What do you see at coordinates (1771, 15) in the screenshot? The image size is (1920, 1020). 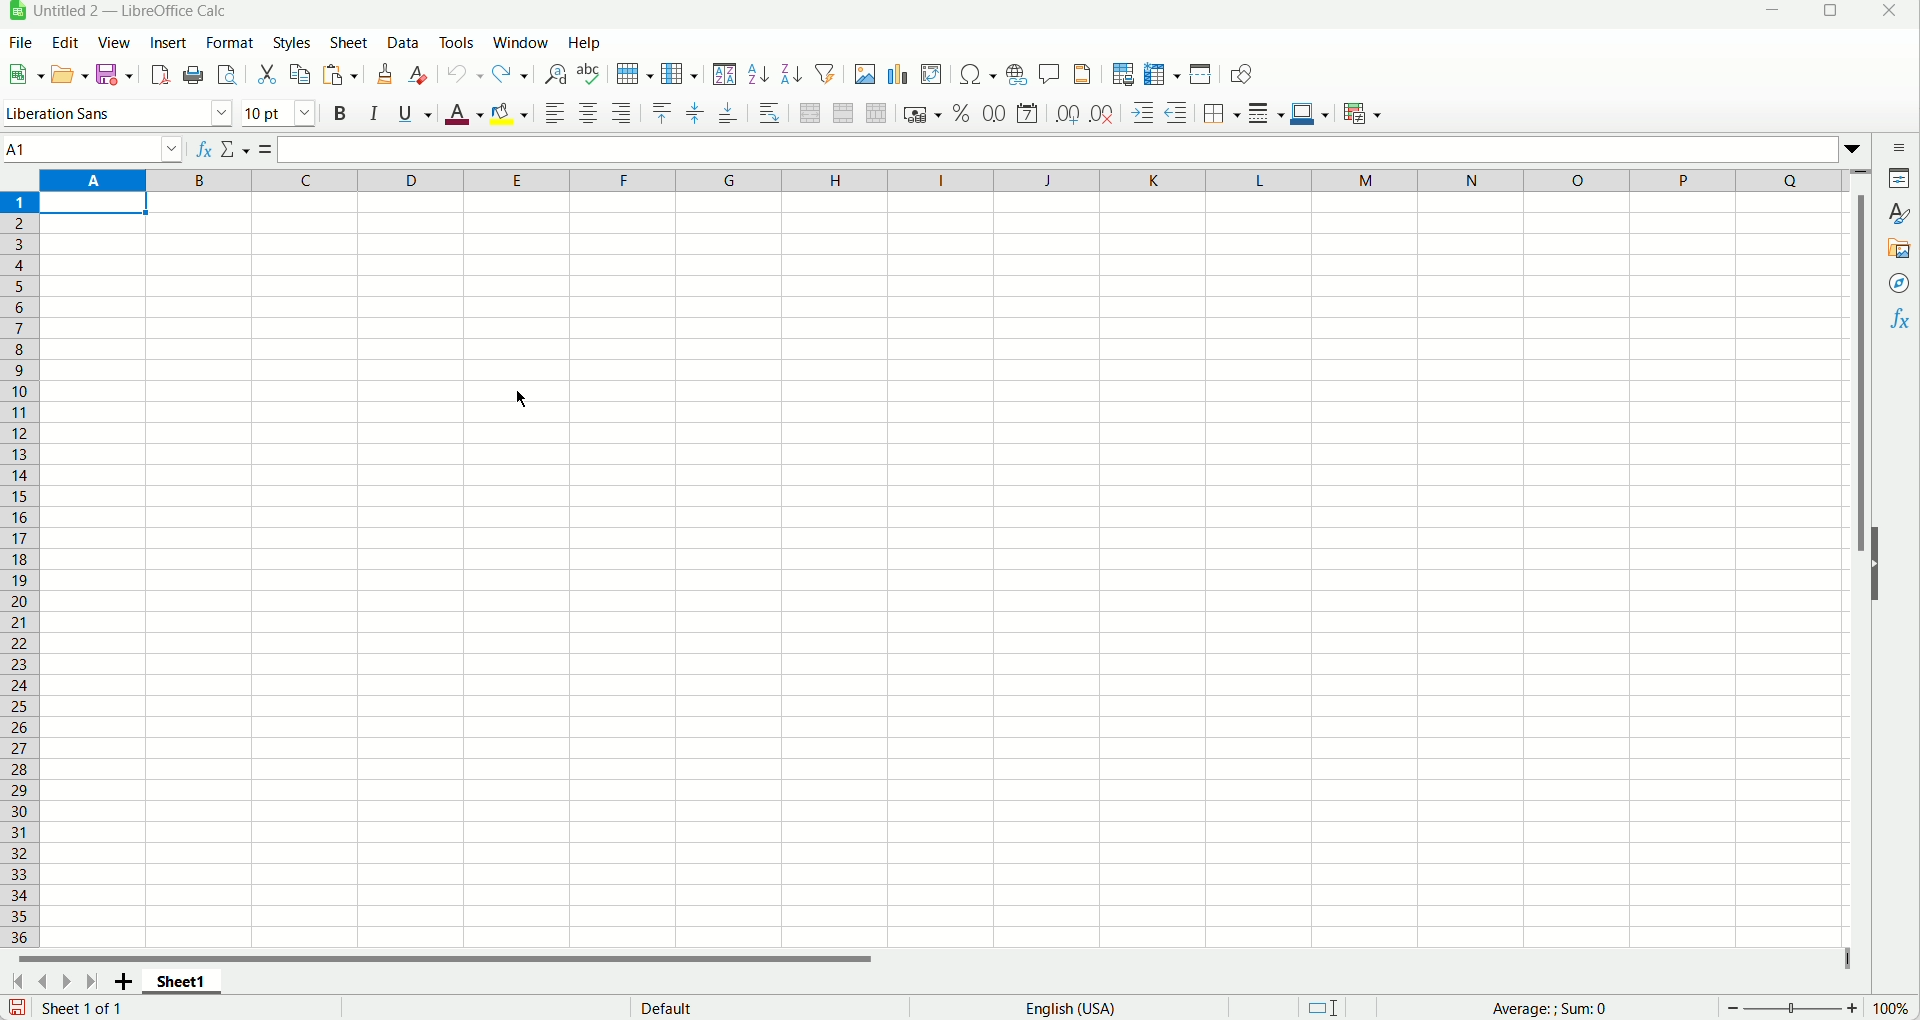 I see `Minimize` at bounding box center [1771, 15].